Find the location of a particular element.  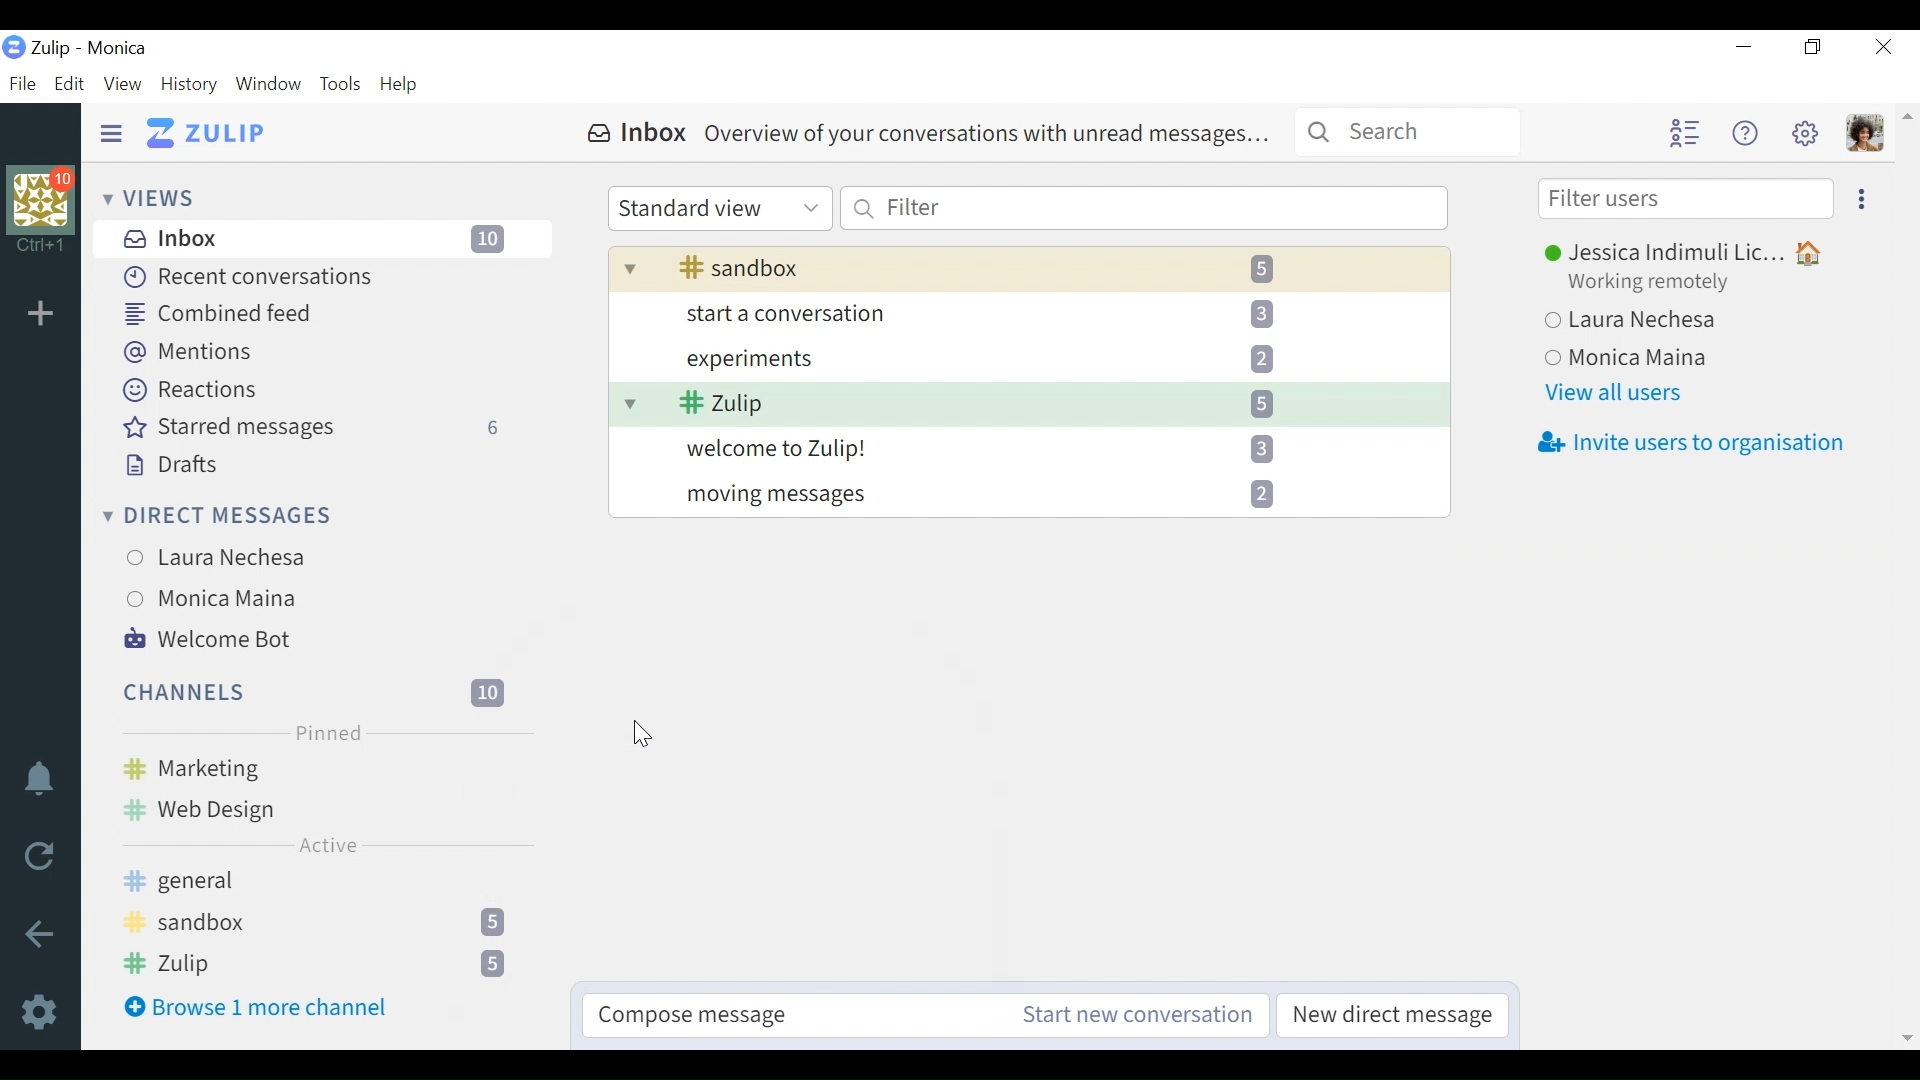

Inbox Overview of your conversations with unread messages... is located at coordinates (928, 134).